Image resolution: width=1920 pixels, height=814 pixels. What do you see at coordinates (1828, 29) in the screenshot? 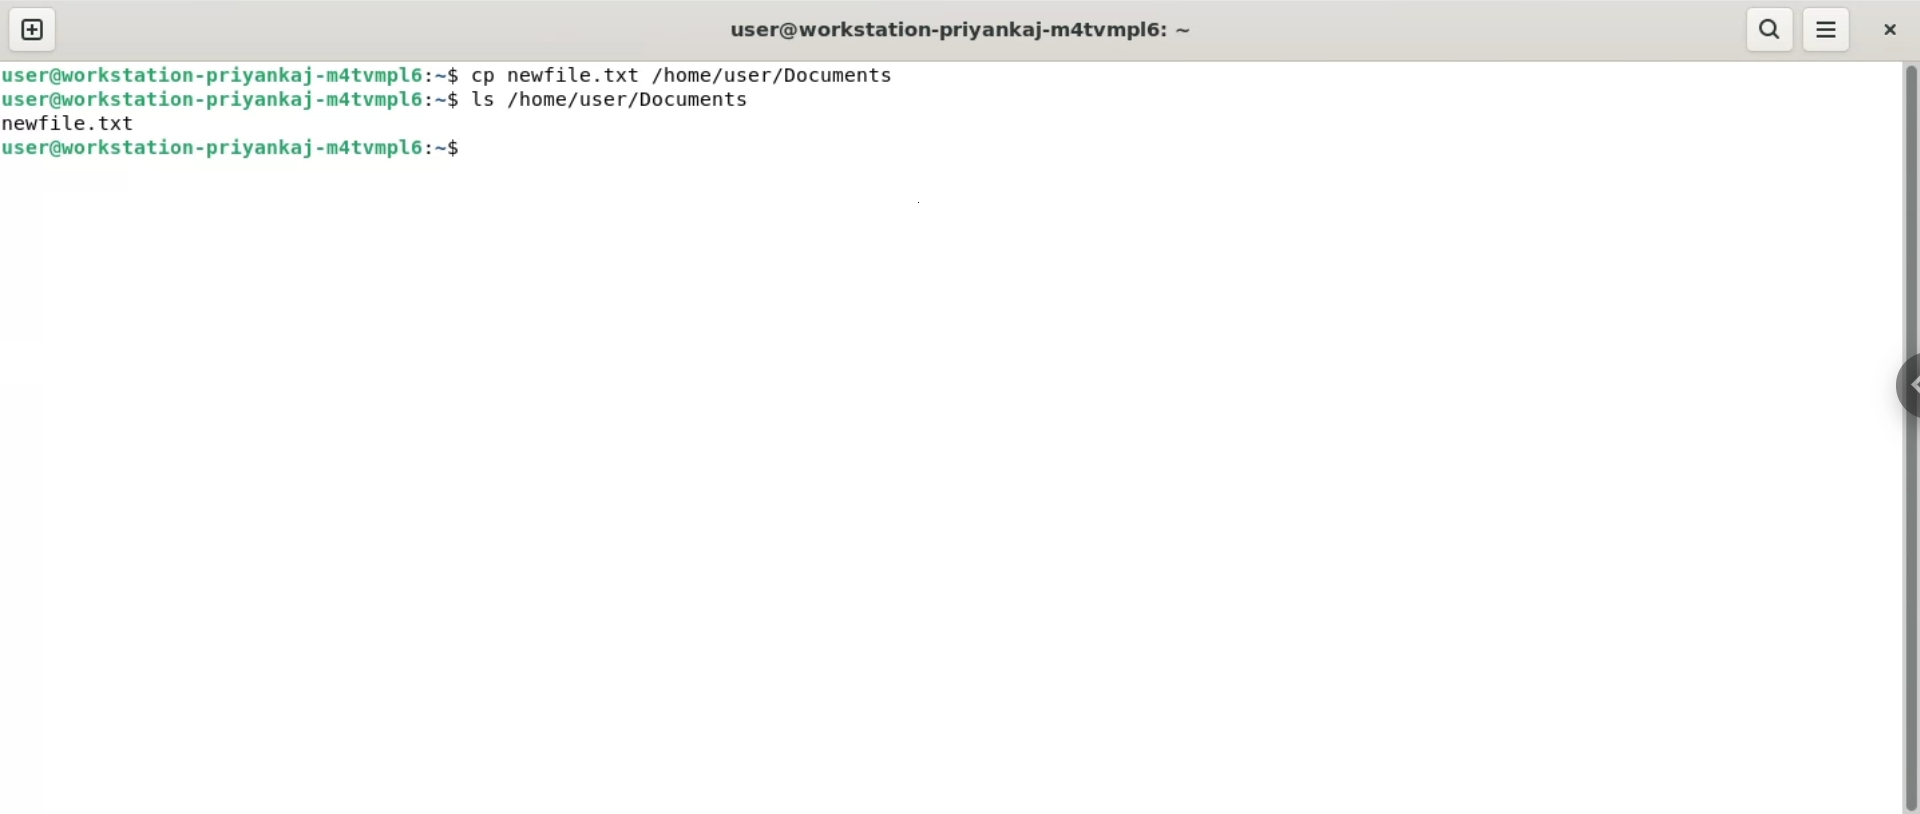
I see `menu` at bounding box center [1828, 29].